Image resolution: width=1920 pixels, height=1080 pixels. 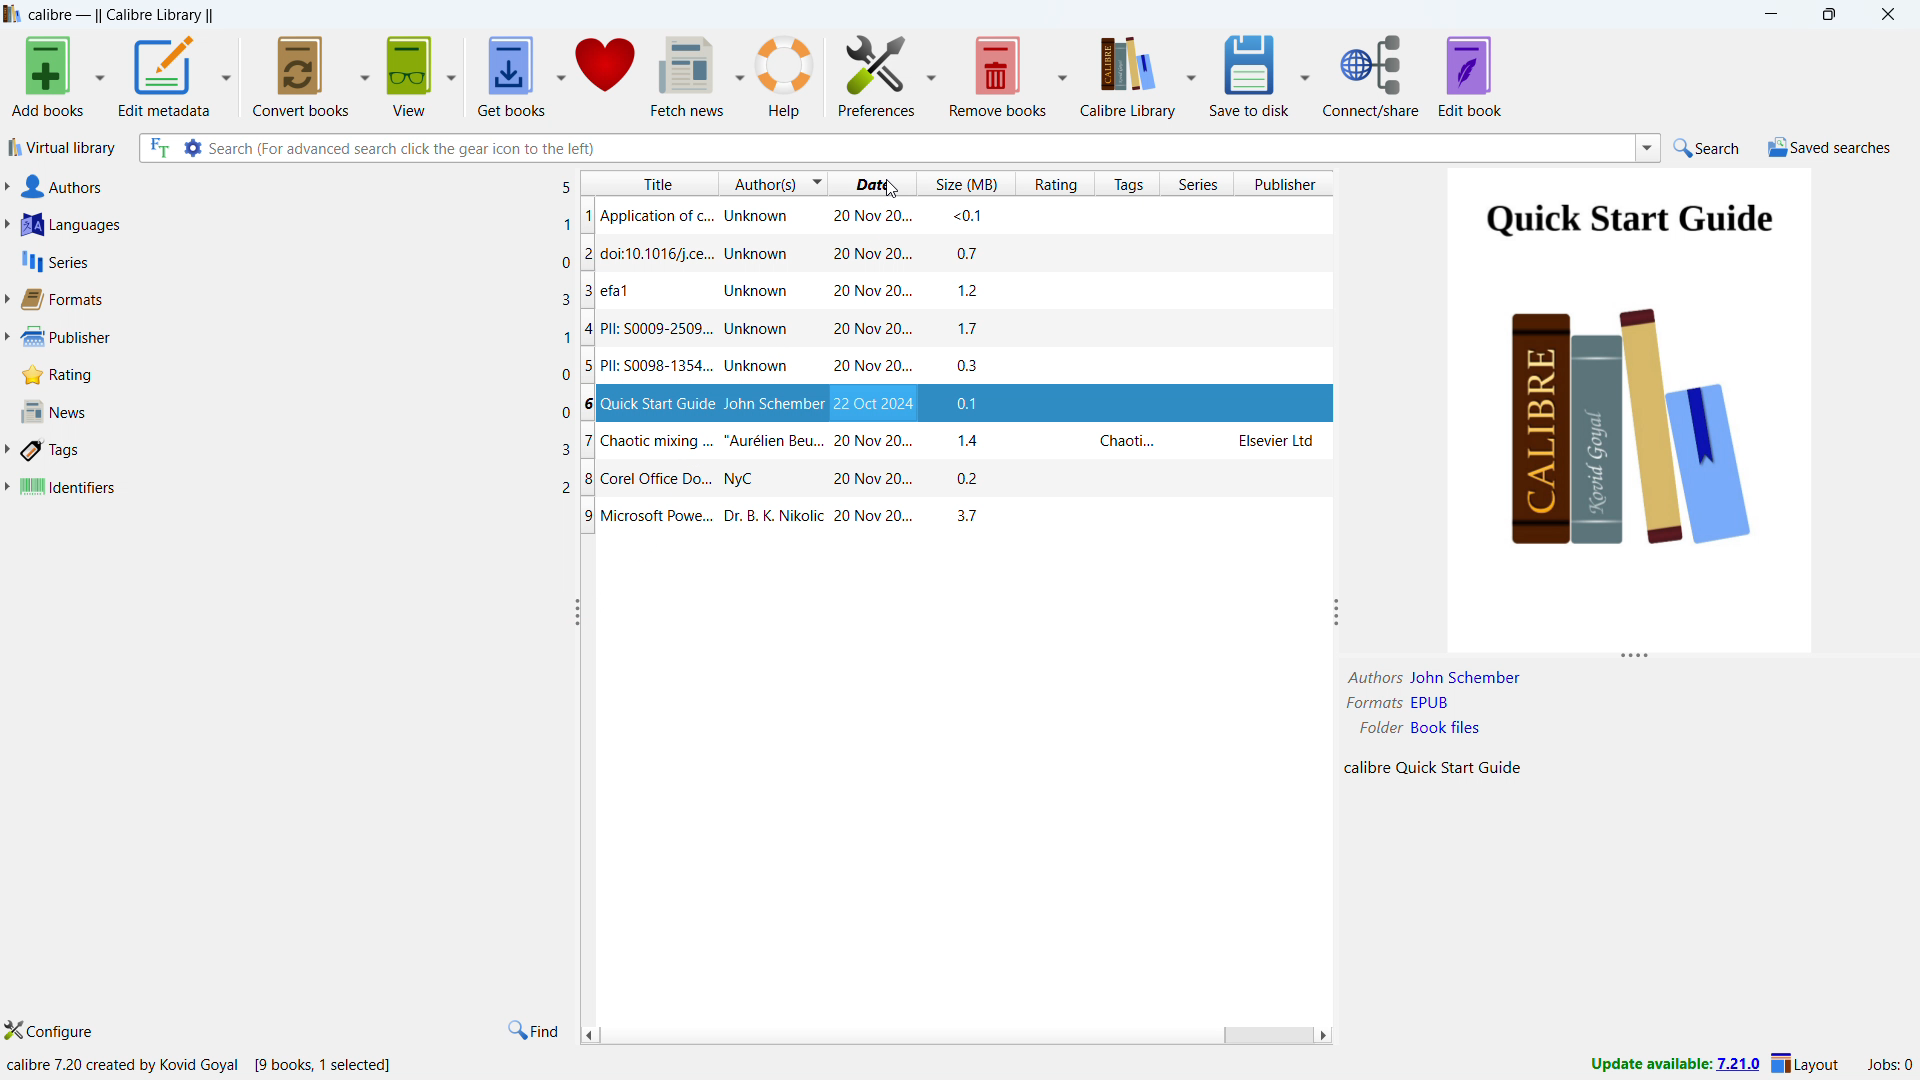 I want to click on PII: S0098-1354.., so click(x=648, y=368).